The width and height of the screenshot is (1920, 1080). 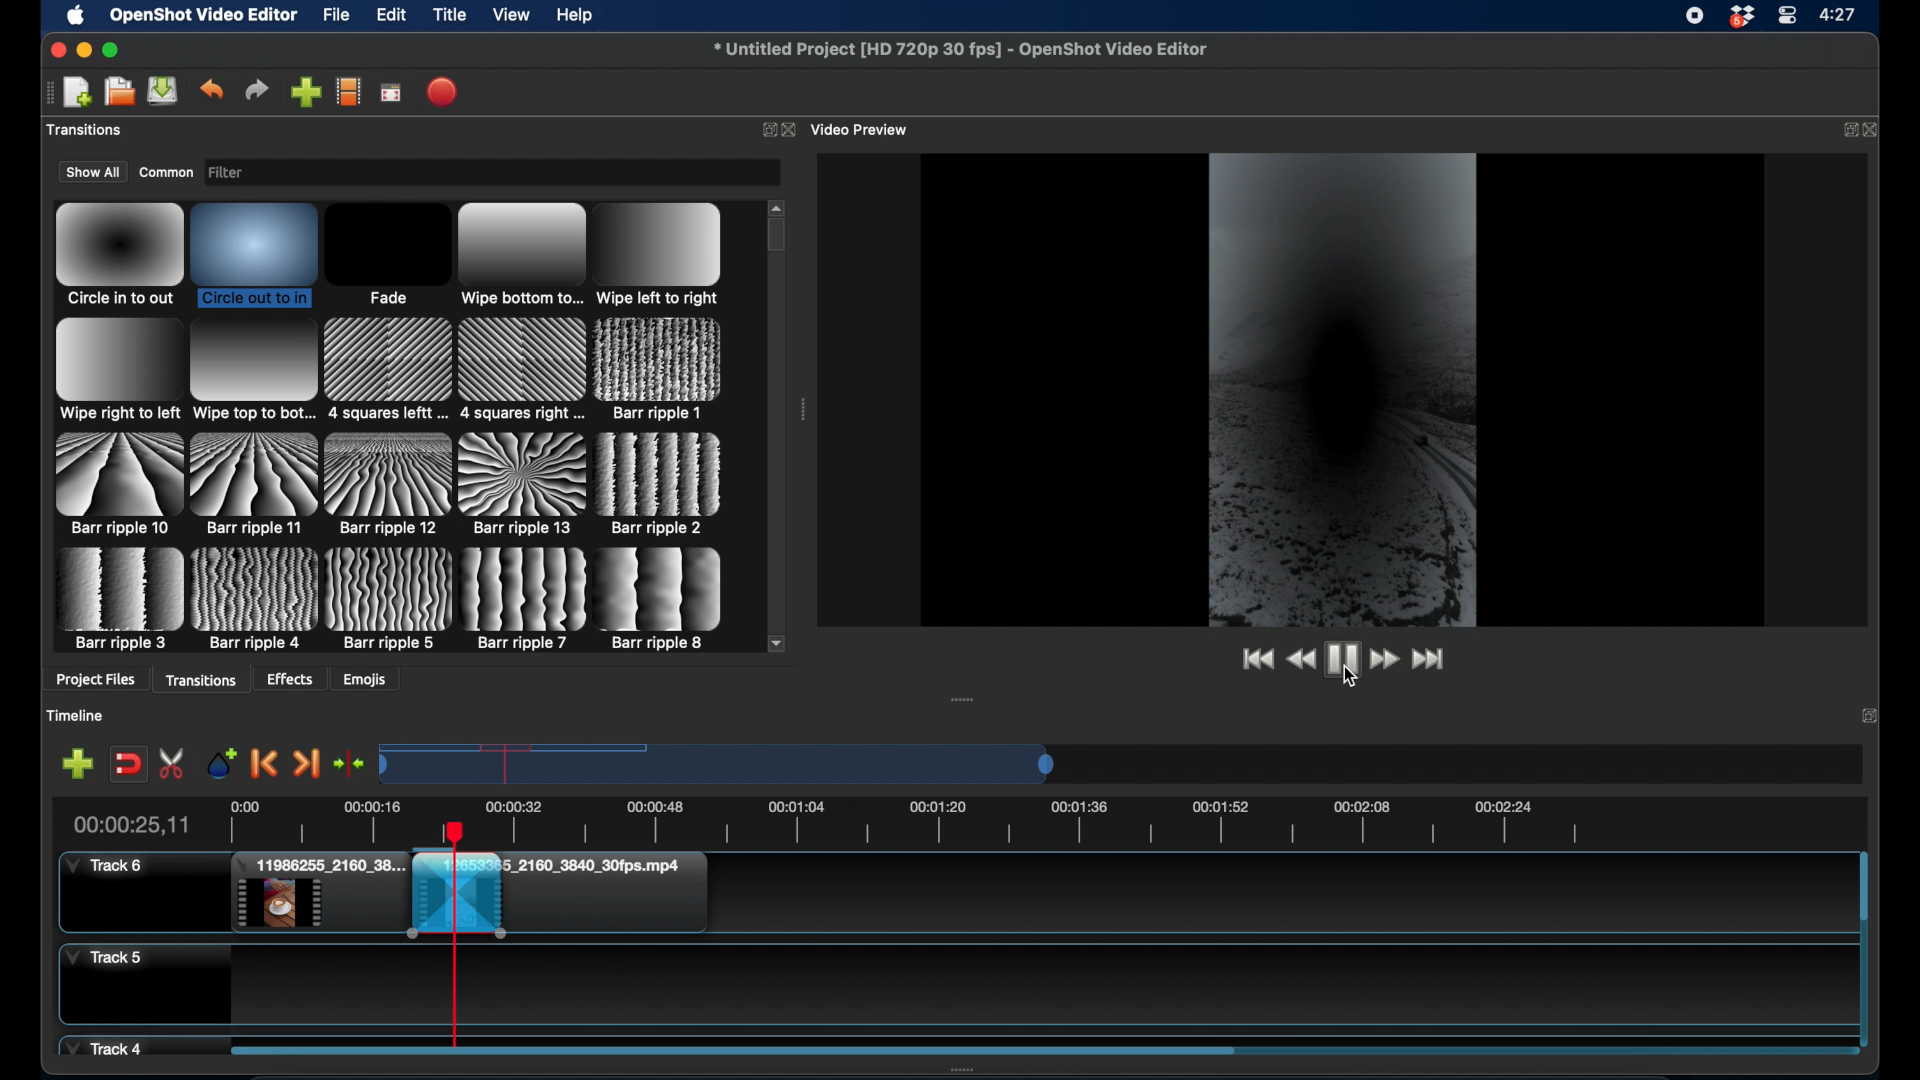 I want to click on save project, so click(x=164, y=91).